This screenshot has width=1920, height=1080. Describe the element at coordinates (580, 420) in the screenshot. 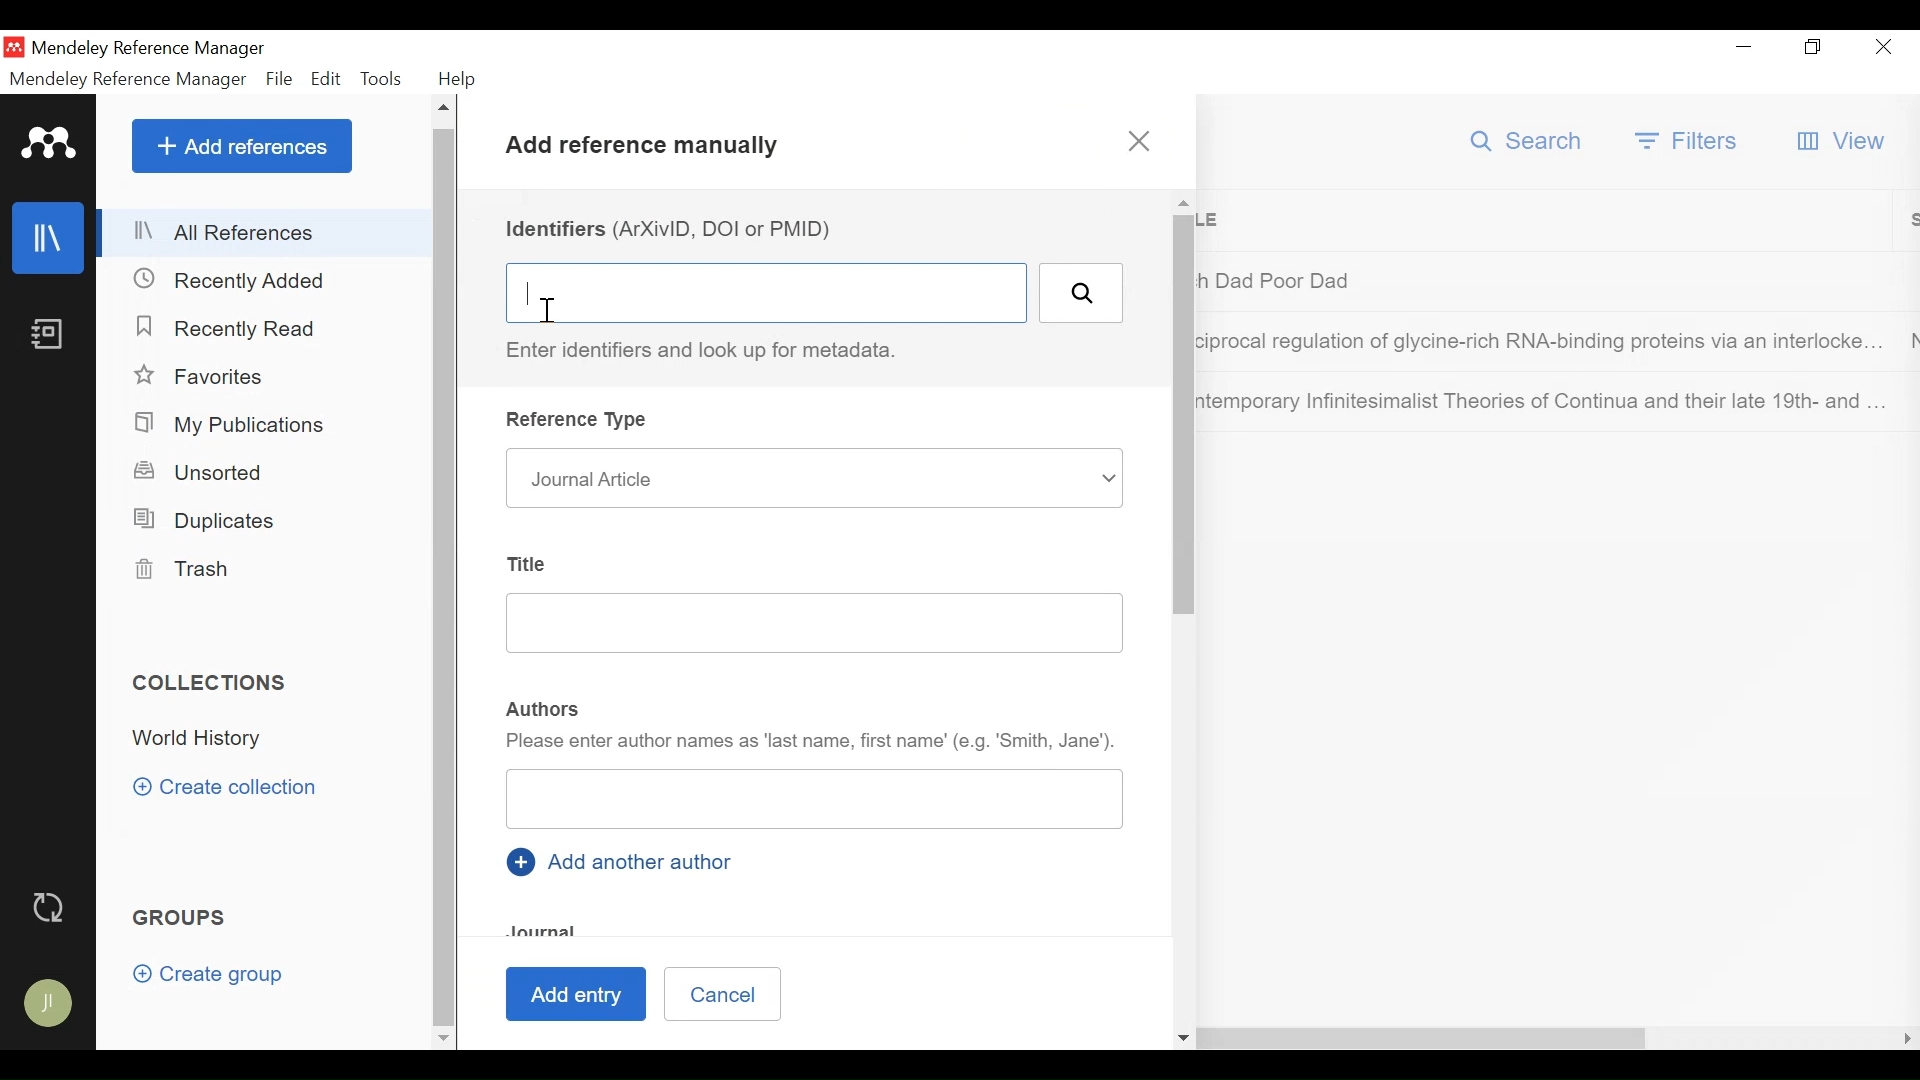

I see `Reference Type` at that location.